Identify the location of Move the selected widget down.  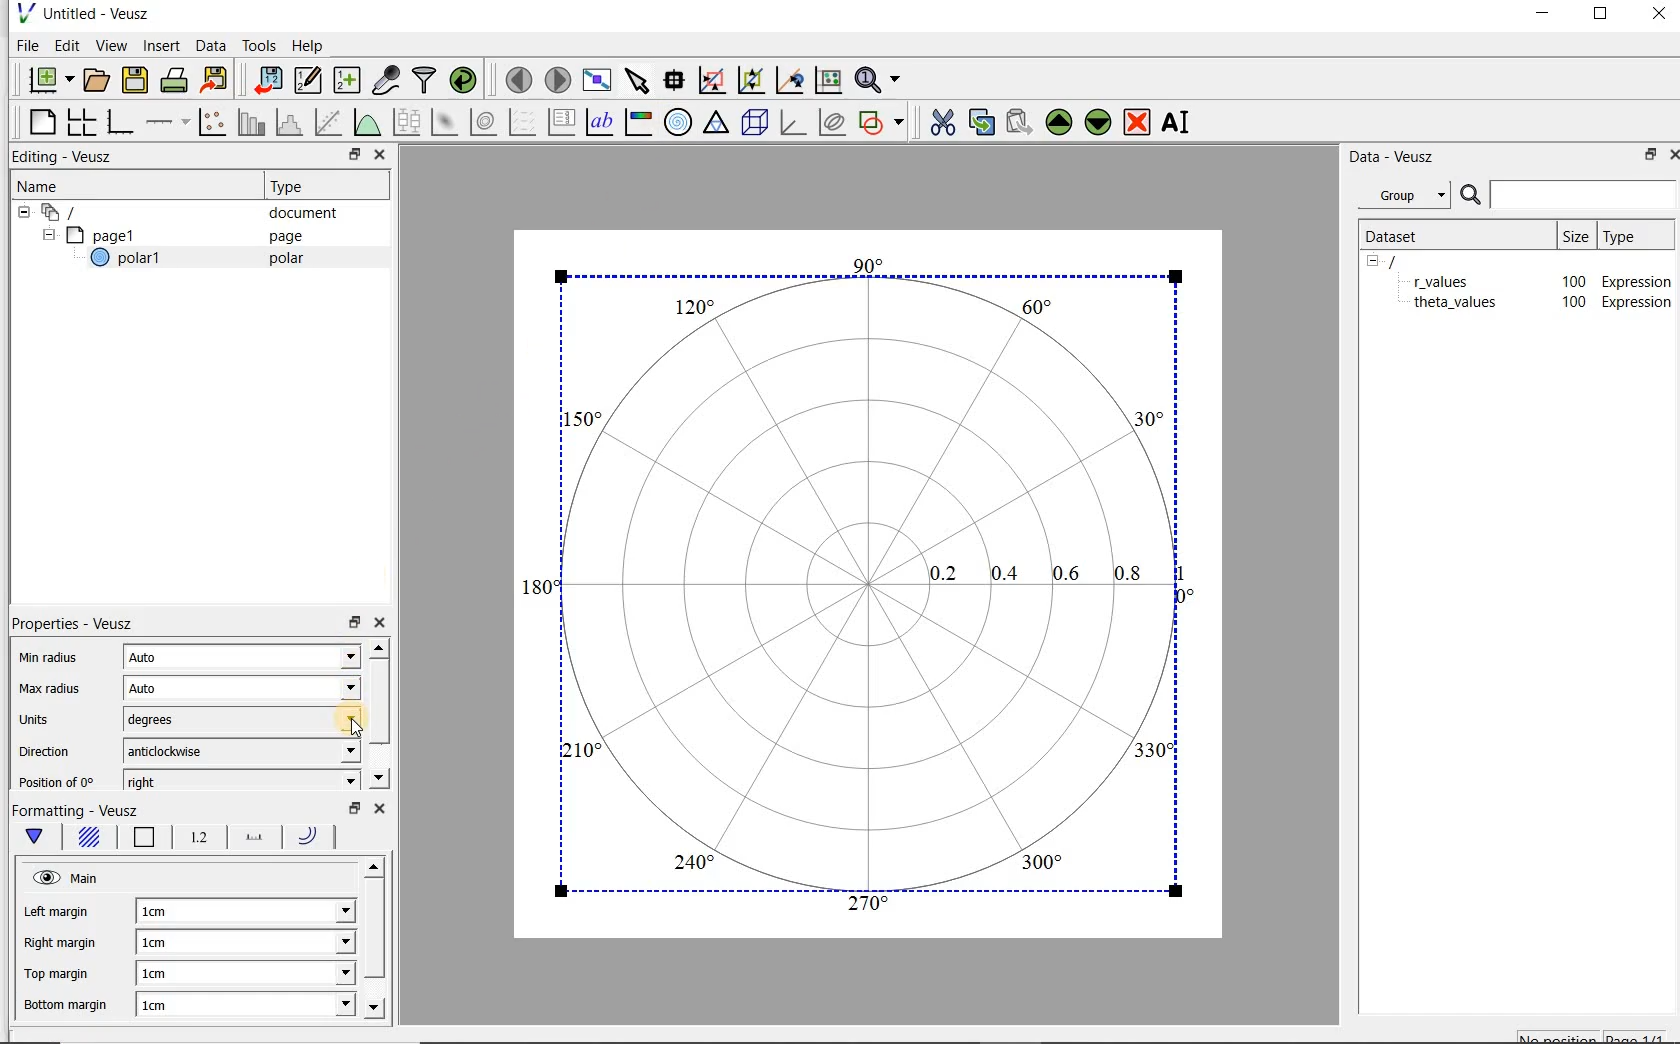
(1099, 121).